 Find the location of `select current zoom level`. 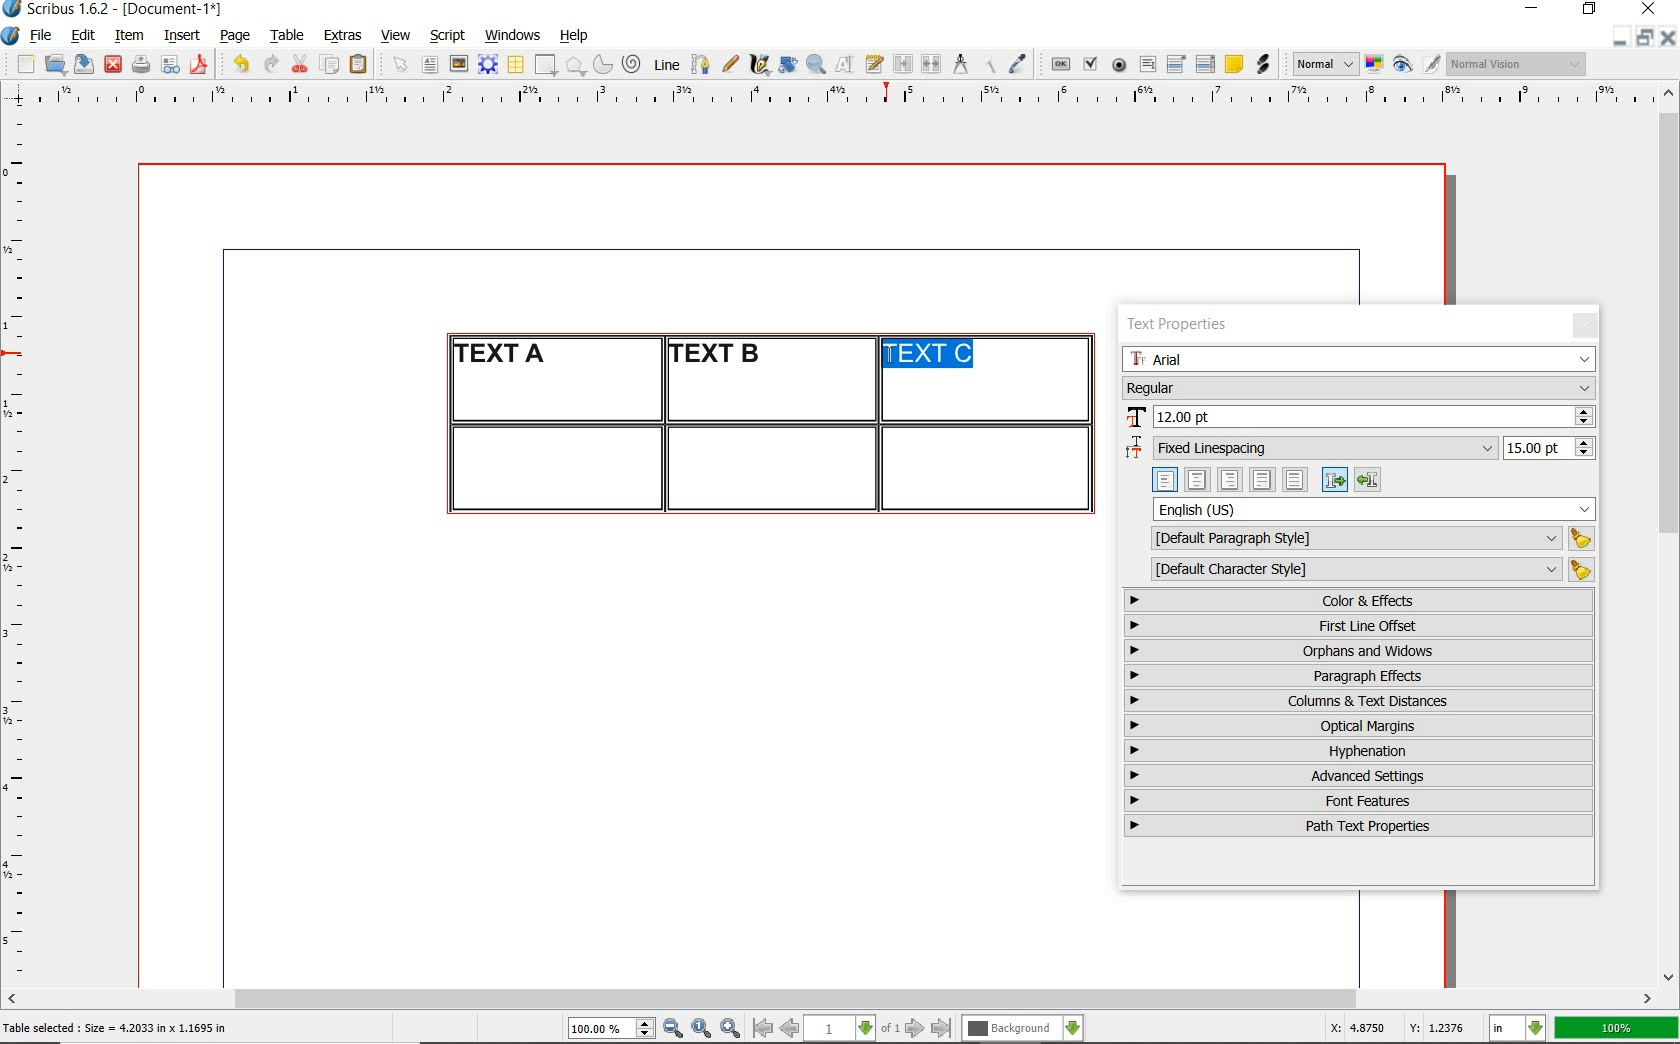

select current zoom level is located at coordinates (612, 1028).